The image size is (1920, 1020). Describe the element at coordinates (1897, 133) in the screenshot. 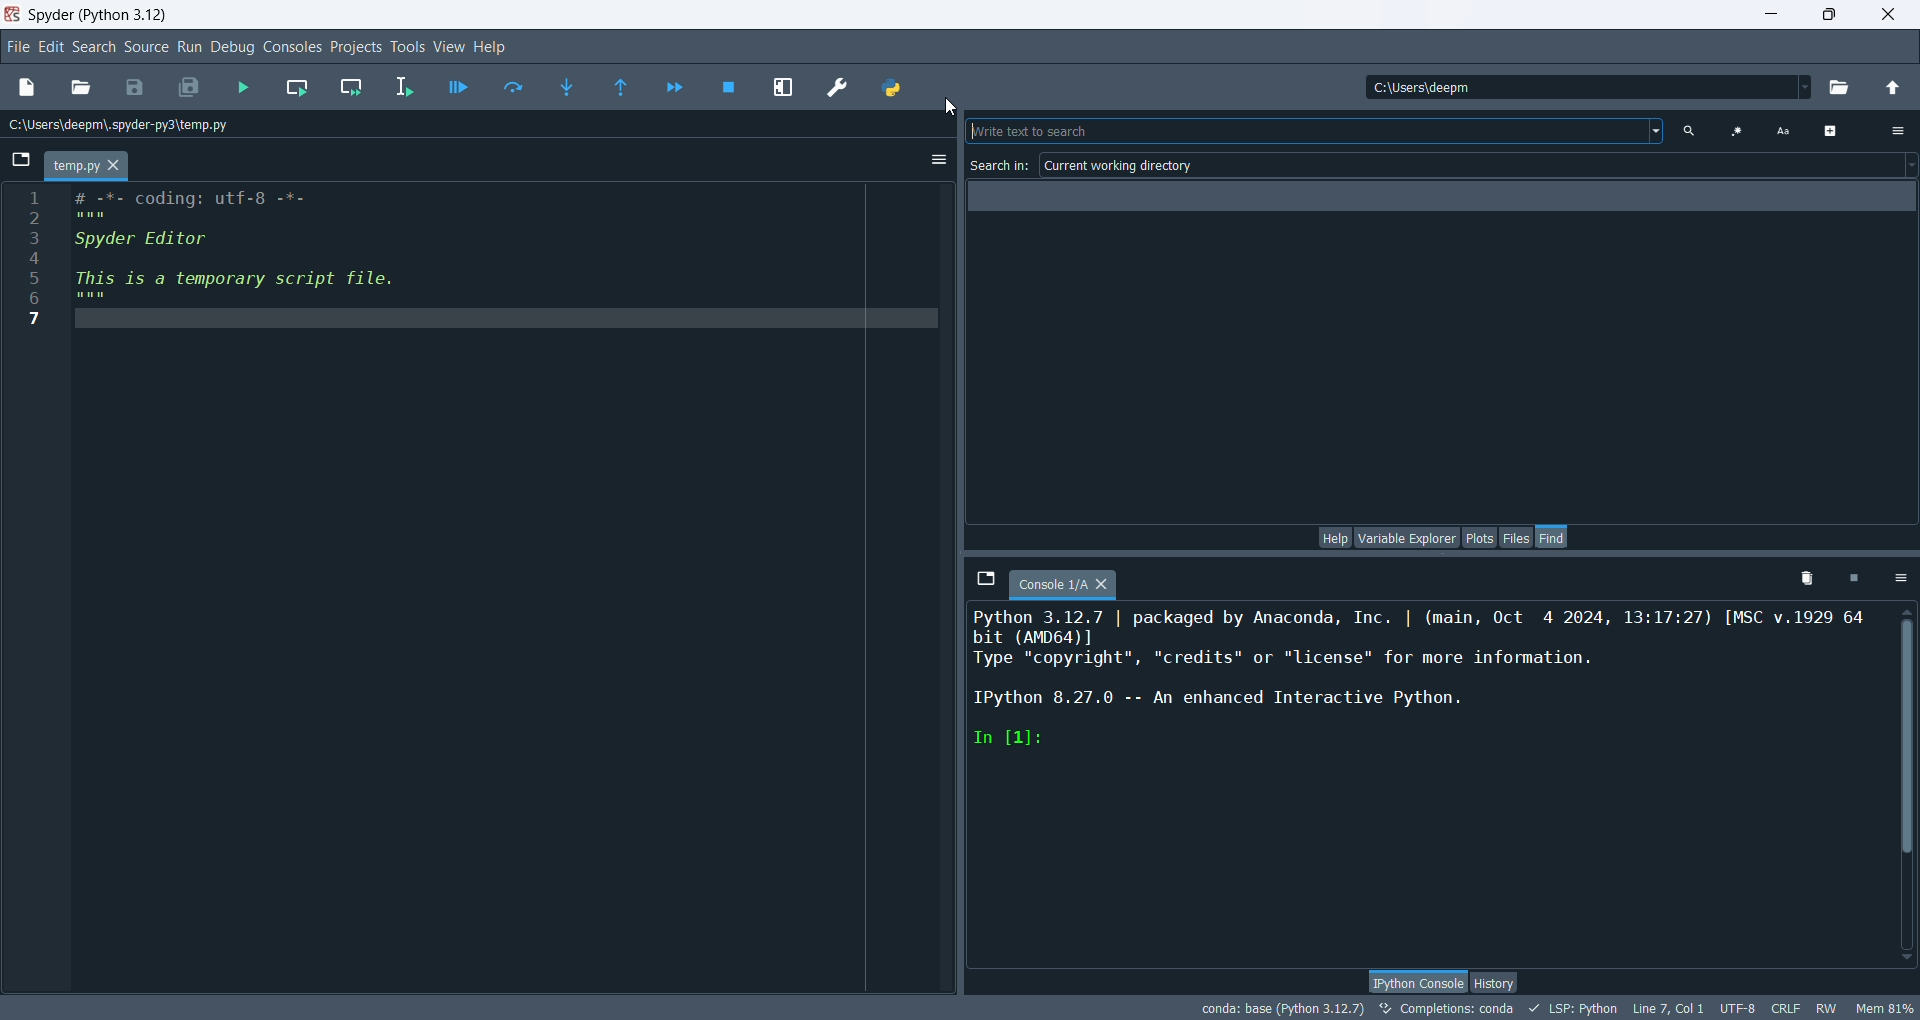

I see `options` at that location.